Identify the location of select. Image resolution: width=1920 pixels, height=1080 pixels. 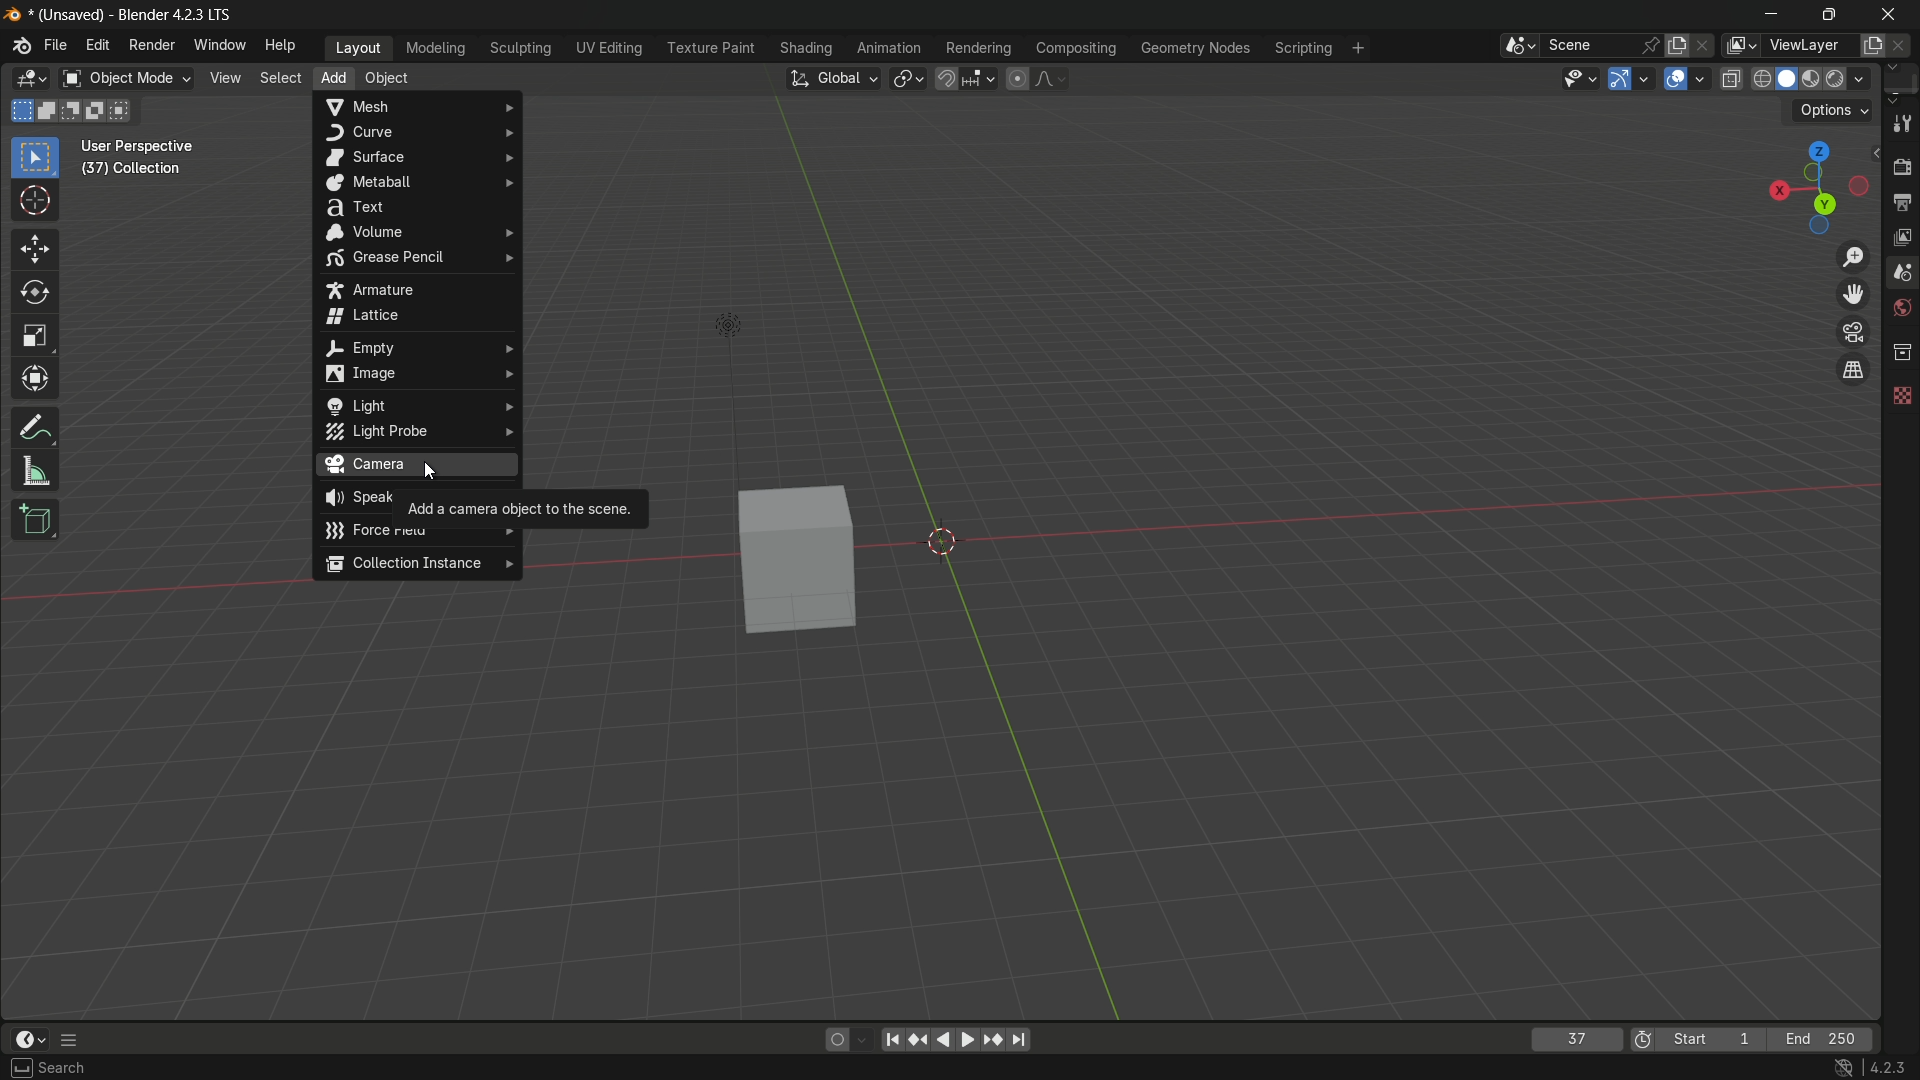
(277, 77).